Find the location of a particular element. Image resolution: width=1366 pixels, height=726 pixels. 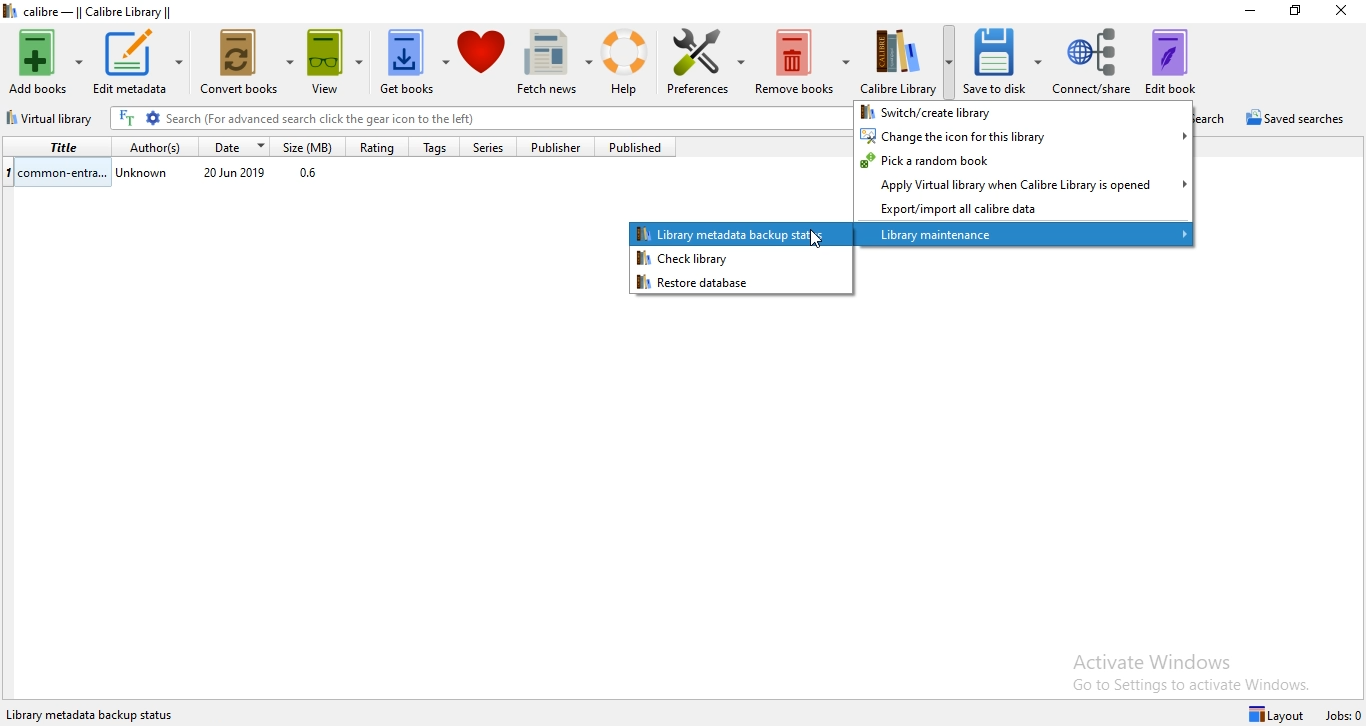

Edit metadata is located at coordinates (138, 63).